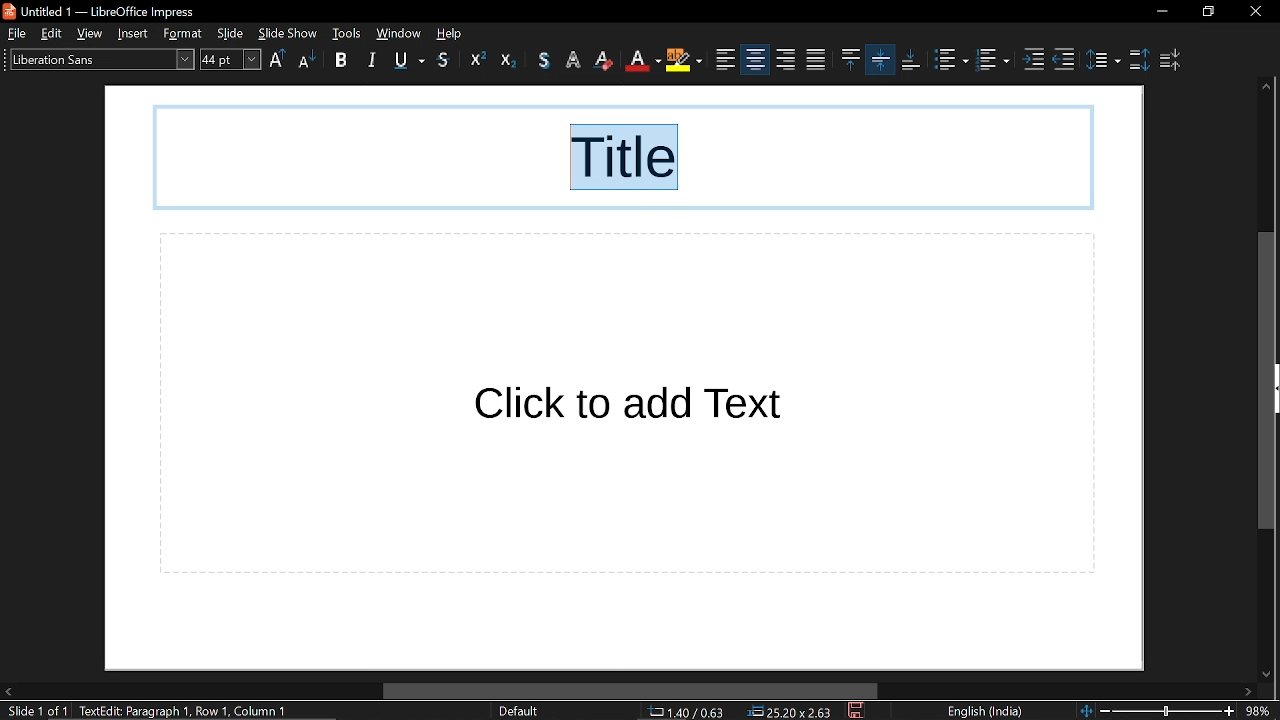  I want to click on justified, so click(786, 60).